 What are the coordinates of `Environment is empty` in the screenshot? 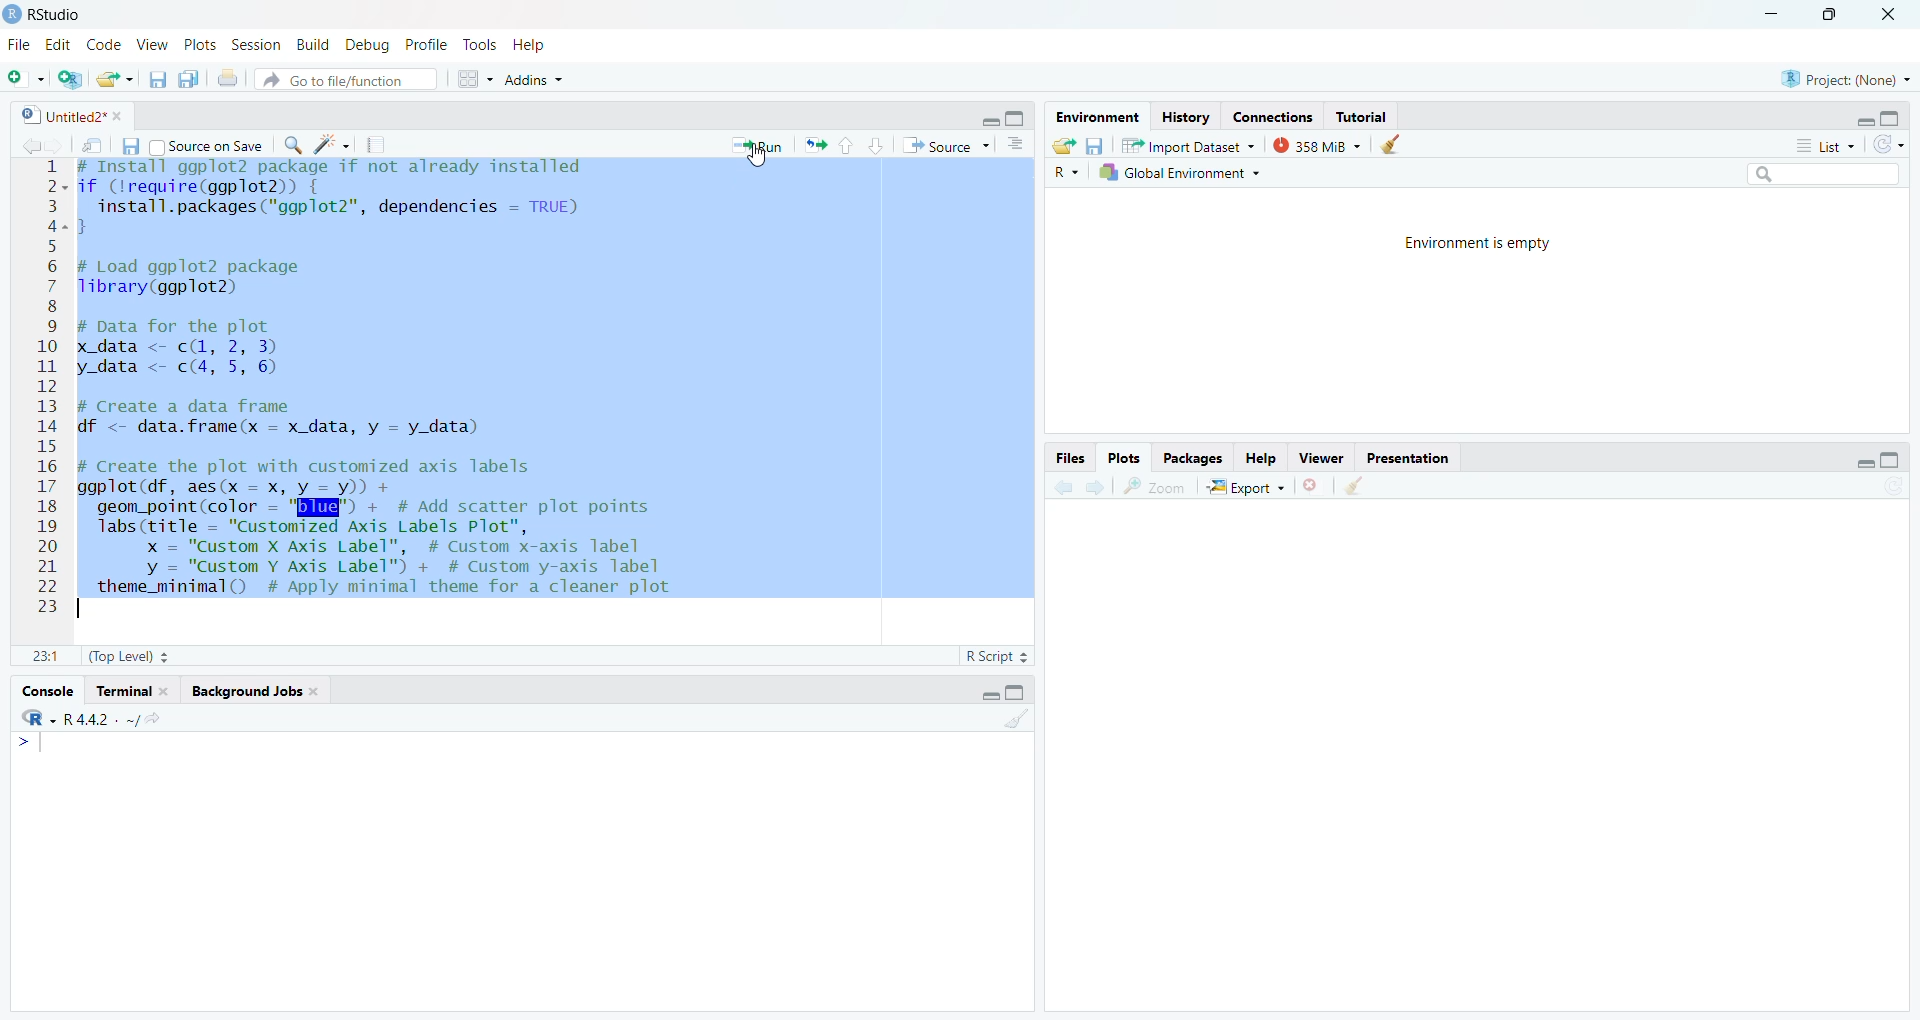 It's located at (1486, 244).